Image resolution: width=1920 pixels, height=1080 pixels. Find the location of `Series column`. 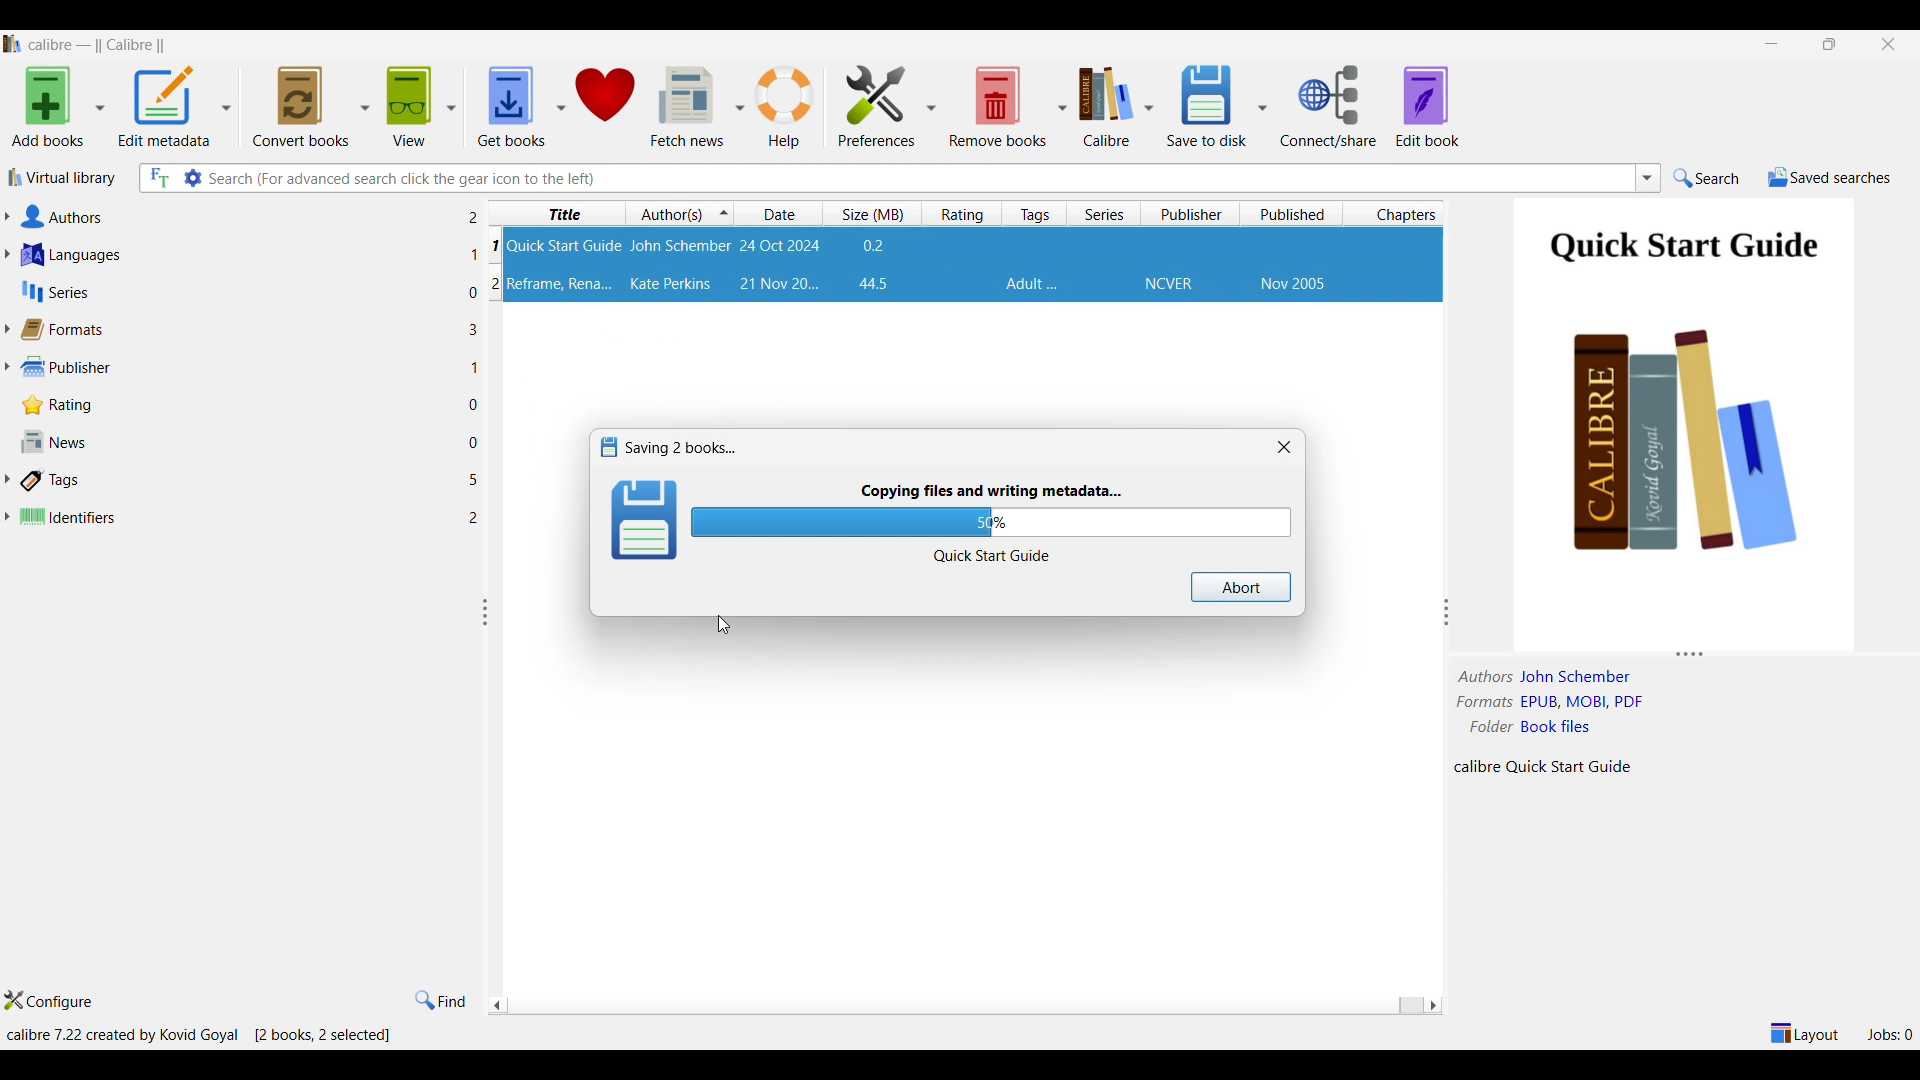

Series column is located at coordinates (1105, 214).